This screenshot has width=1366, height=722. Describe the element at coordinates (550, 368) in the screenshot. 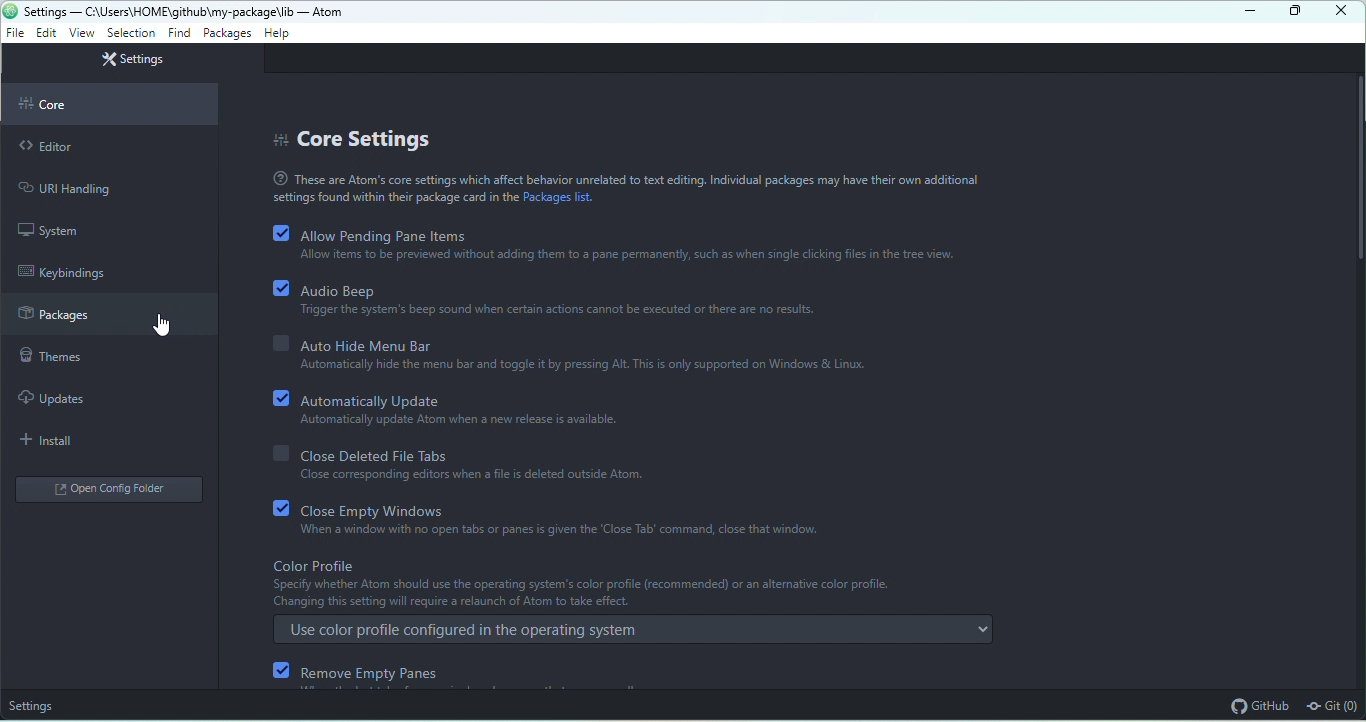

I see `‘Automaucaily nde the menu Dar and toggee it Dy pressing AR. This is only supported On WinGows Ot Linu.` at that location.